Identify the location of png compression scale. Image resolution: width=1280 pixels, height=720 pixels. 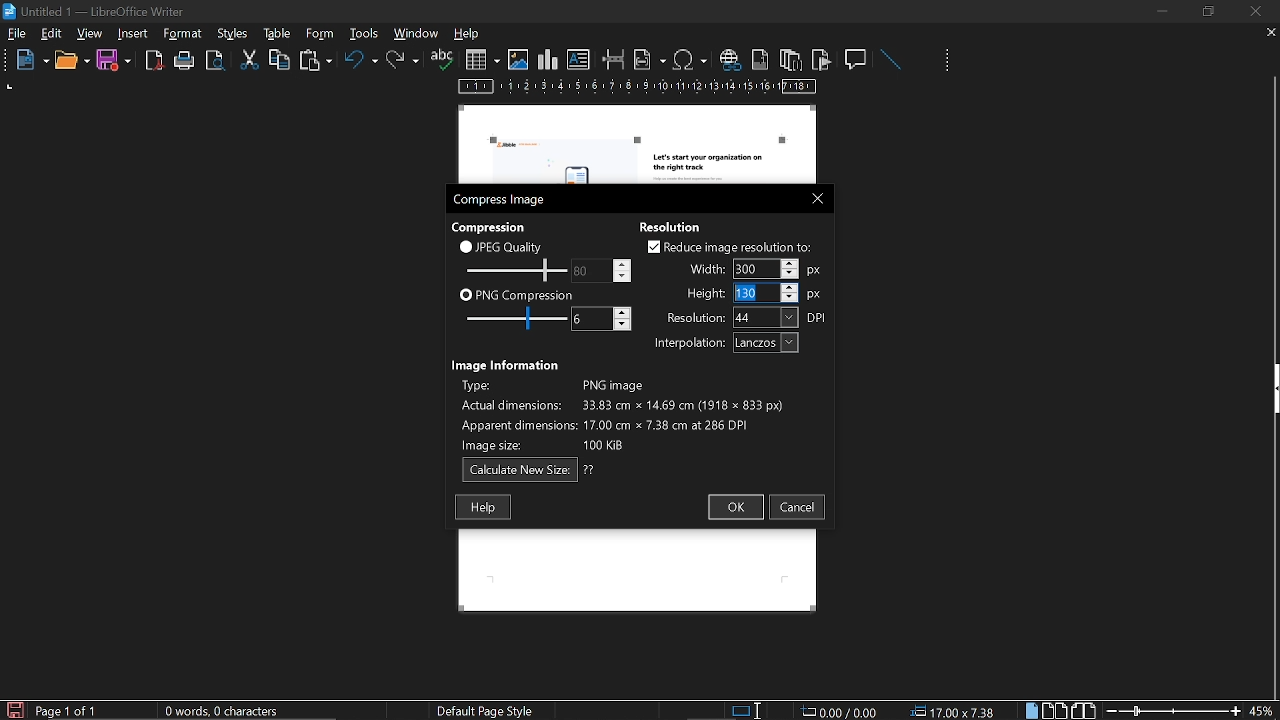
(511, 318).